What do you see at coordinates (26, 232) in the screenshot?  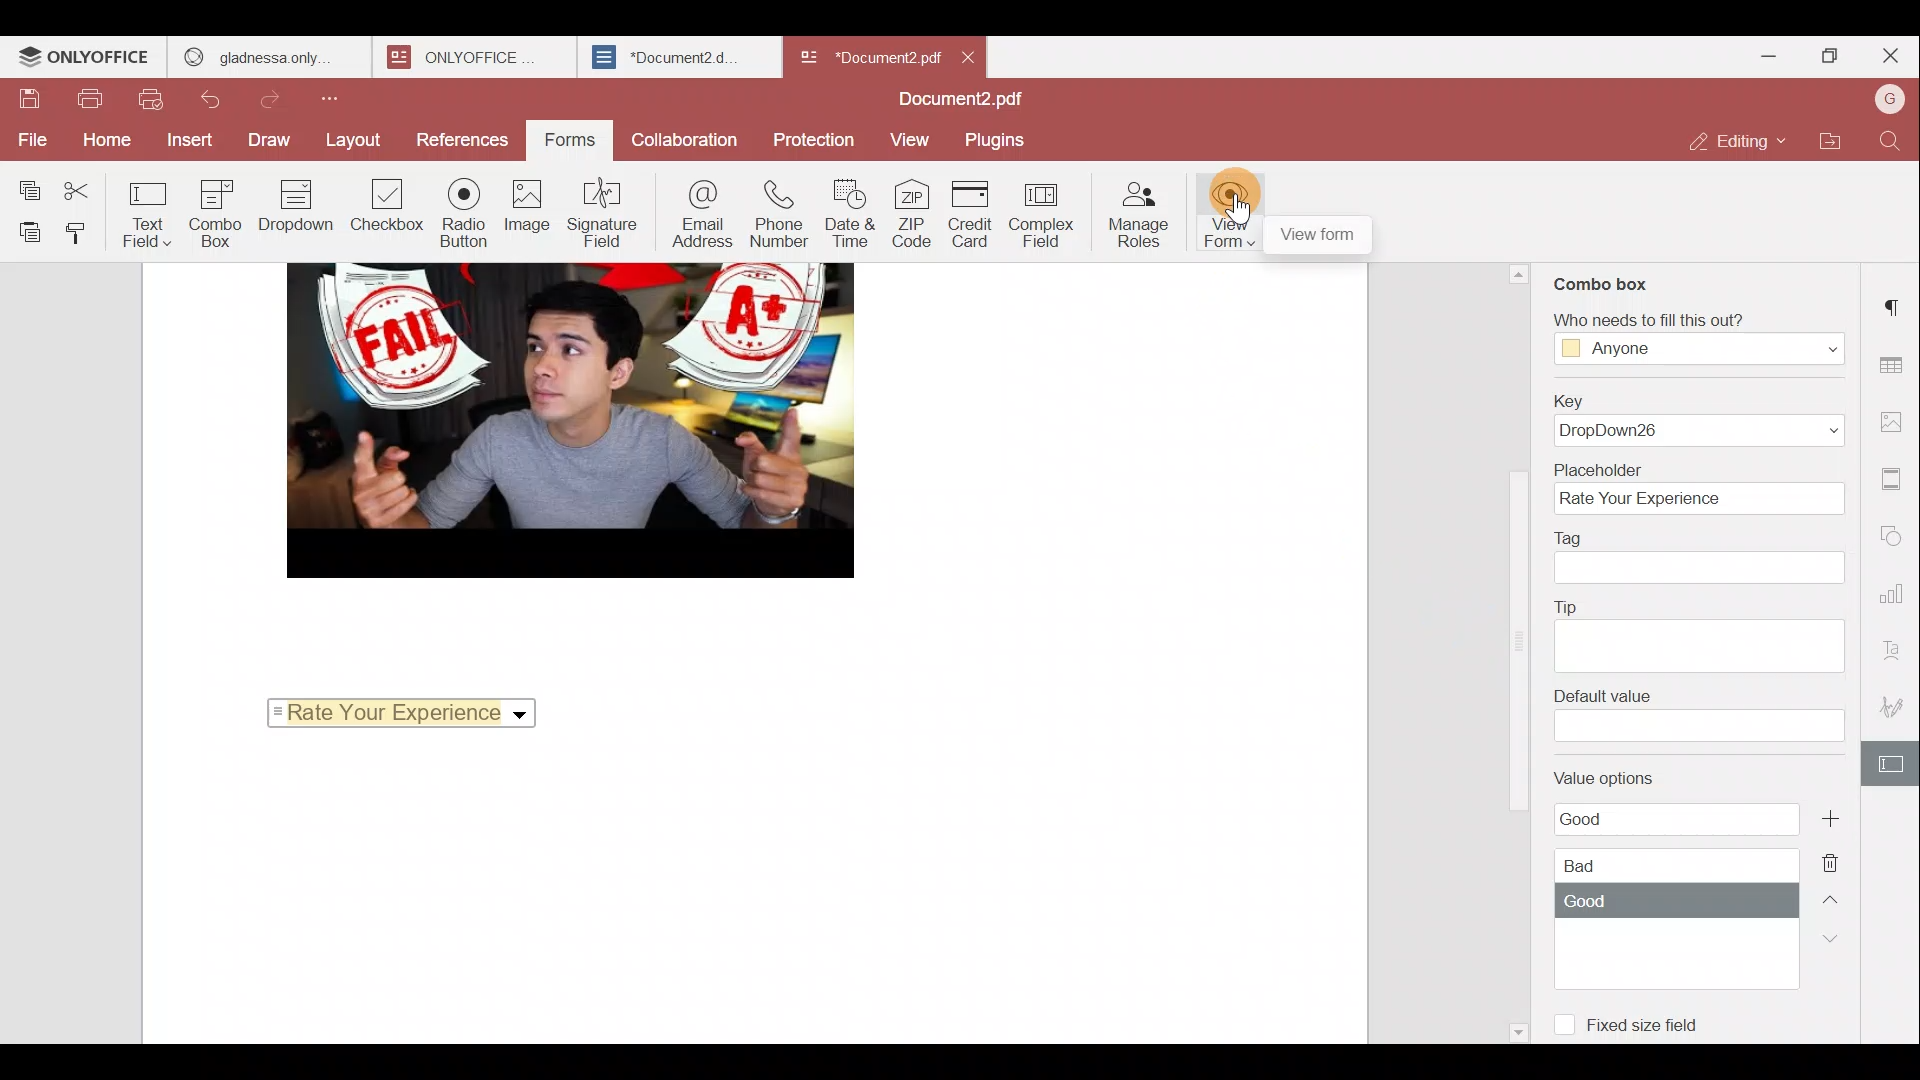 I see `Paste` at bounding box center [26, 232].